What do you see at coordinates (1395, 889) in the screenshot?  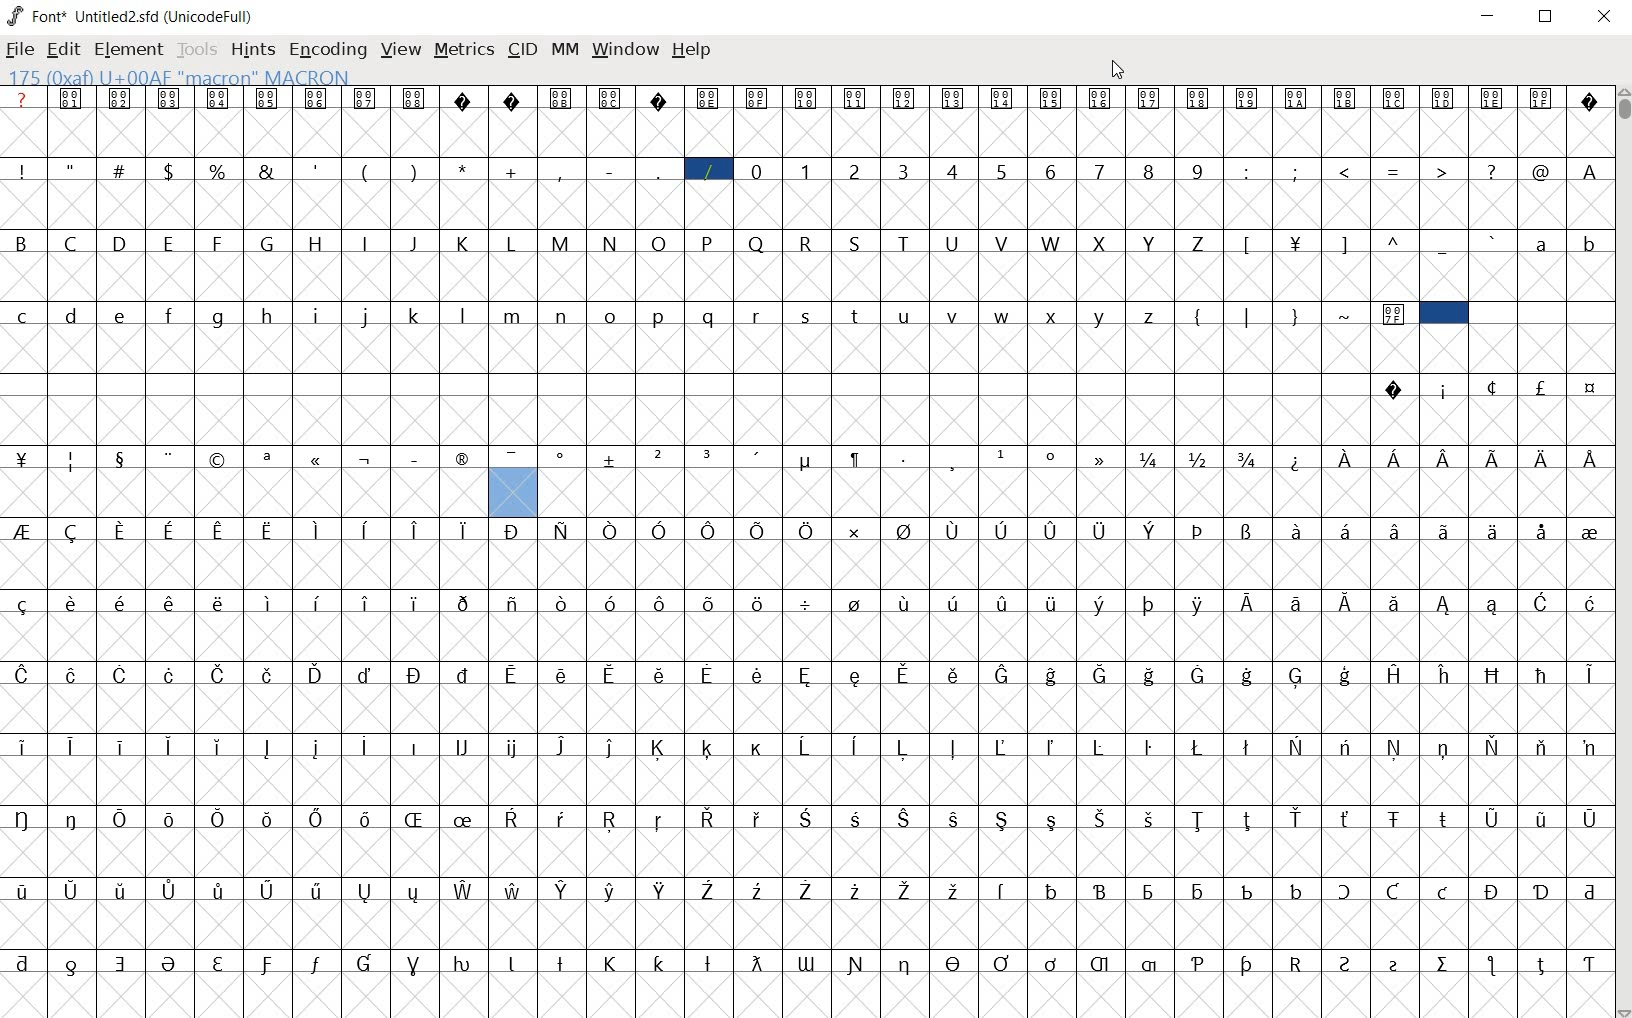 I see `` at bounding box center [1395, 889].